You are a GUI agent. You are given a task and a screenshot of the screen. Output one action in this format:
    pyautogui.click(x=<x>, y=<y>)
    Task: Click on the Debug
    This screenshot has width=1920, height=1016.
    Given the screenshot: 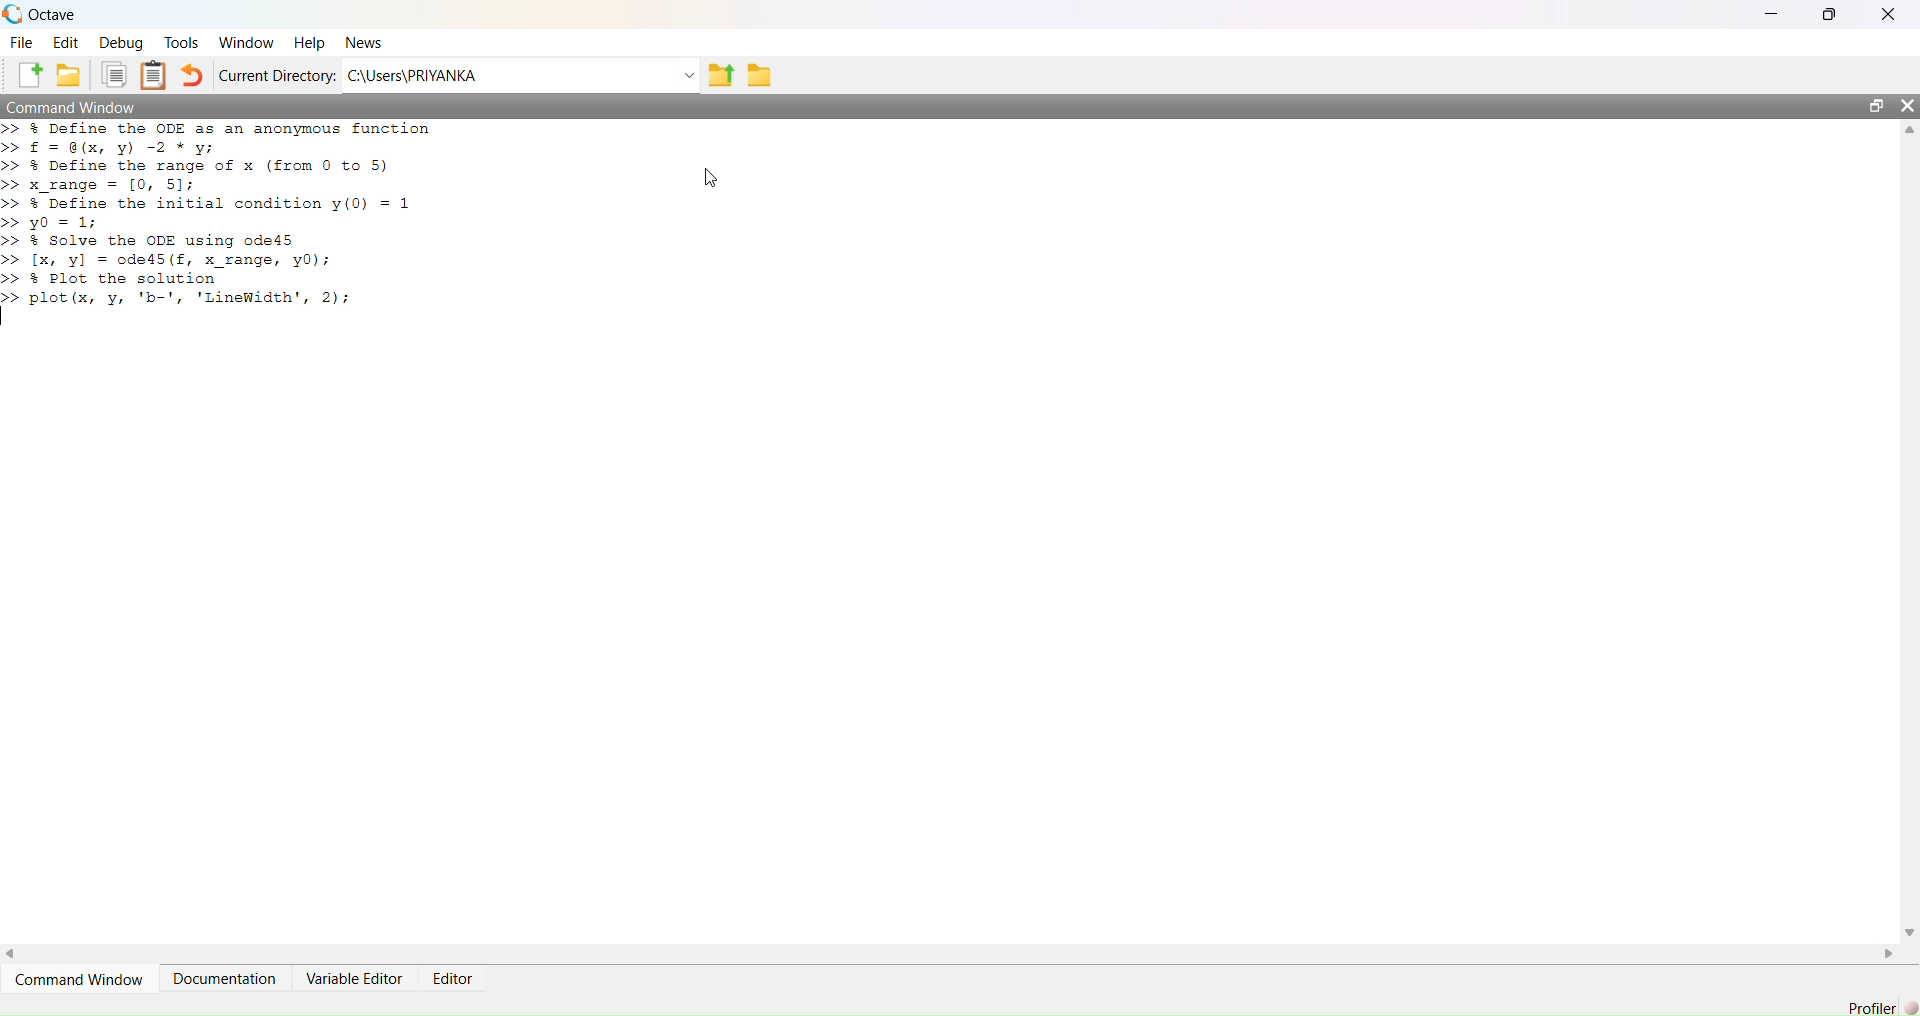 What is the action you would take?
    pyautogui.click(x=121, y=42)
    